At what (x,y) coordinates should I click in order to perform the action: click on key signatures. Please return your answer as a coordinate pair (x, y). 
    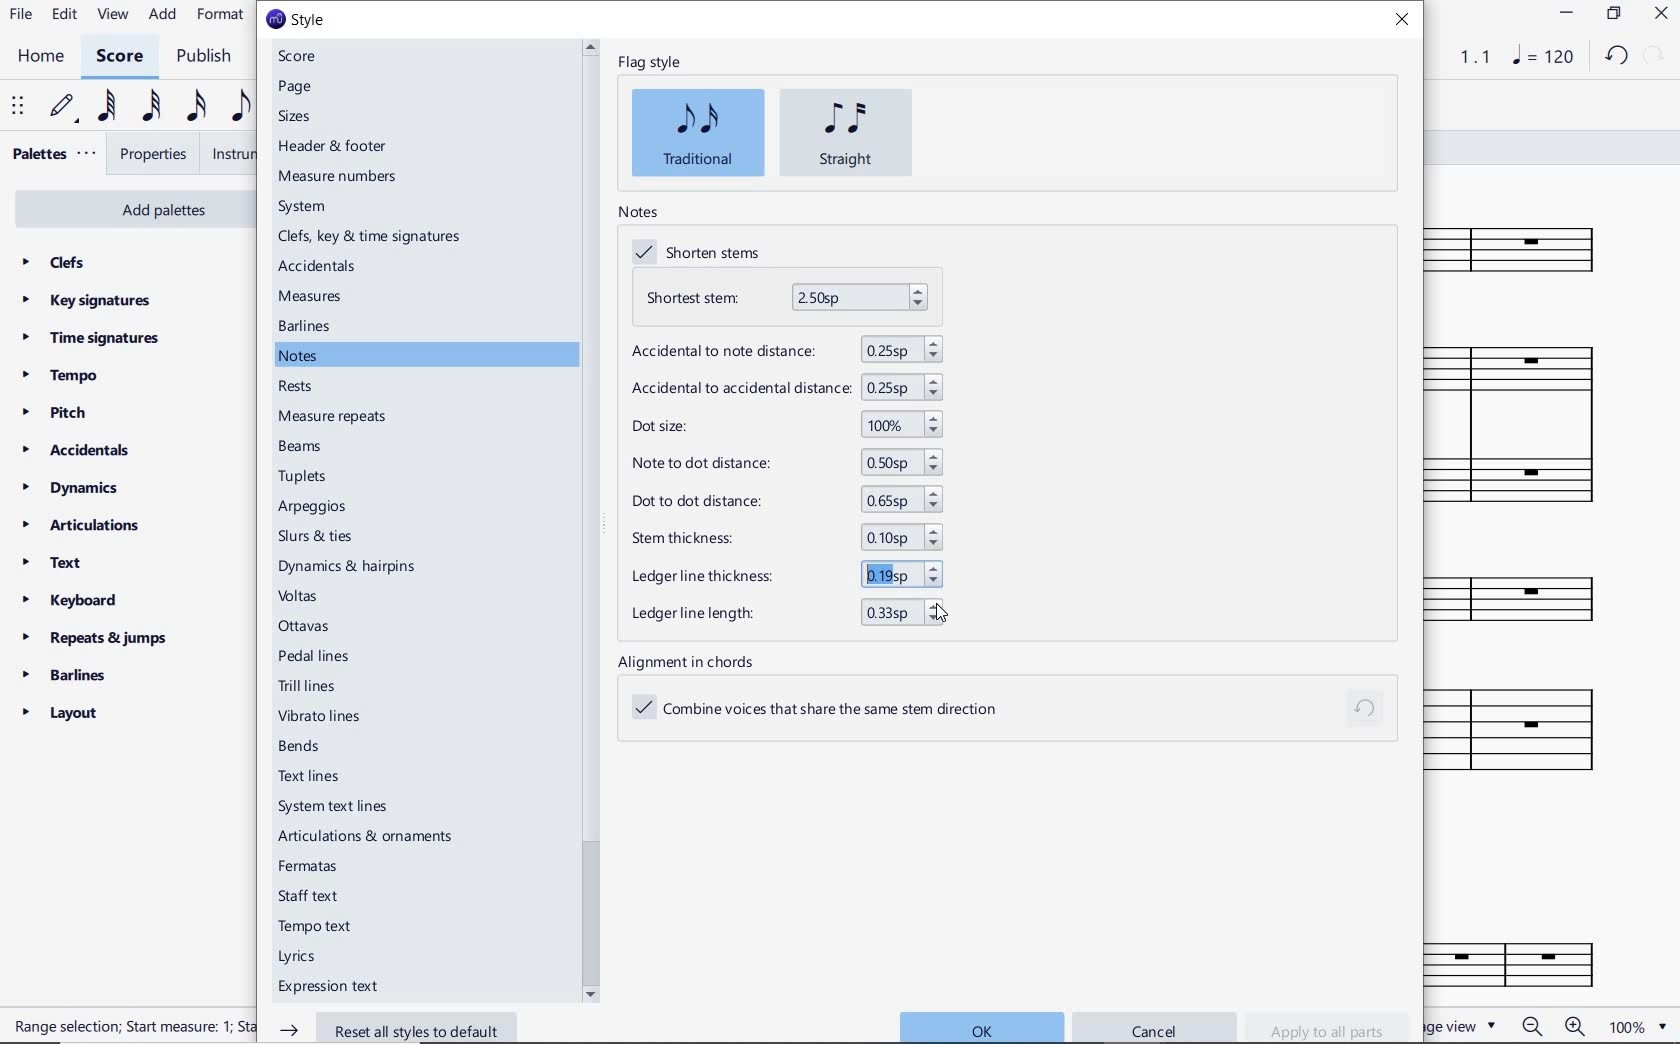
    Looking at the image, I should click on (86, 301).